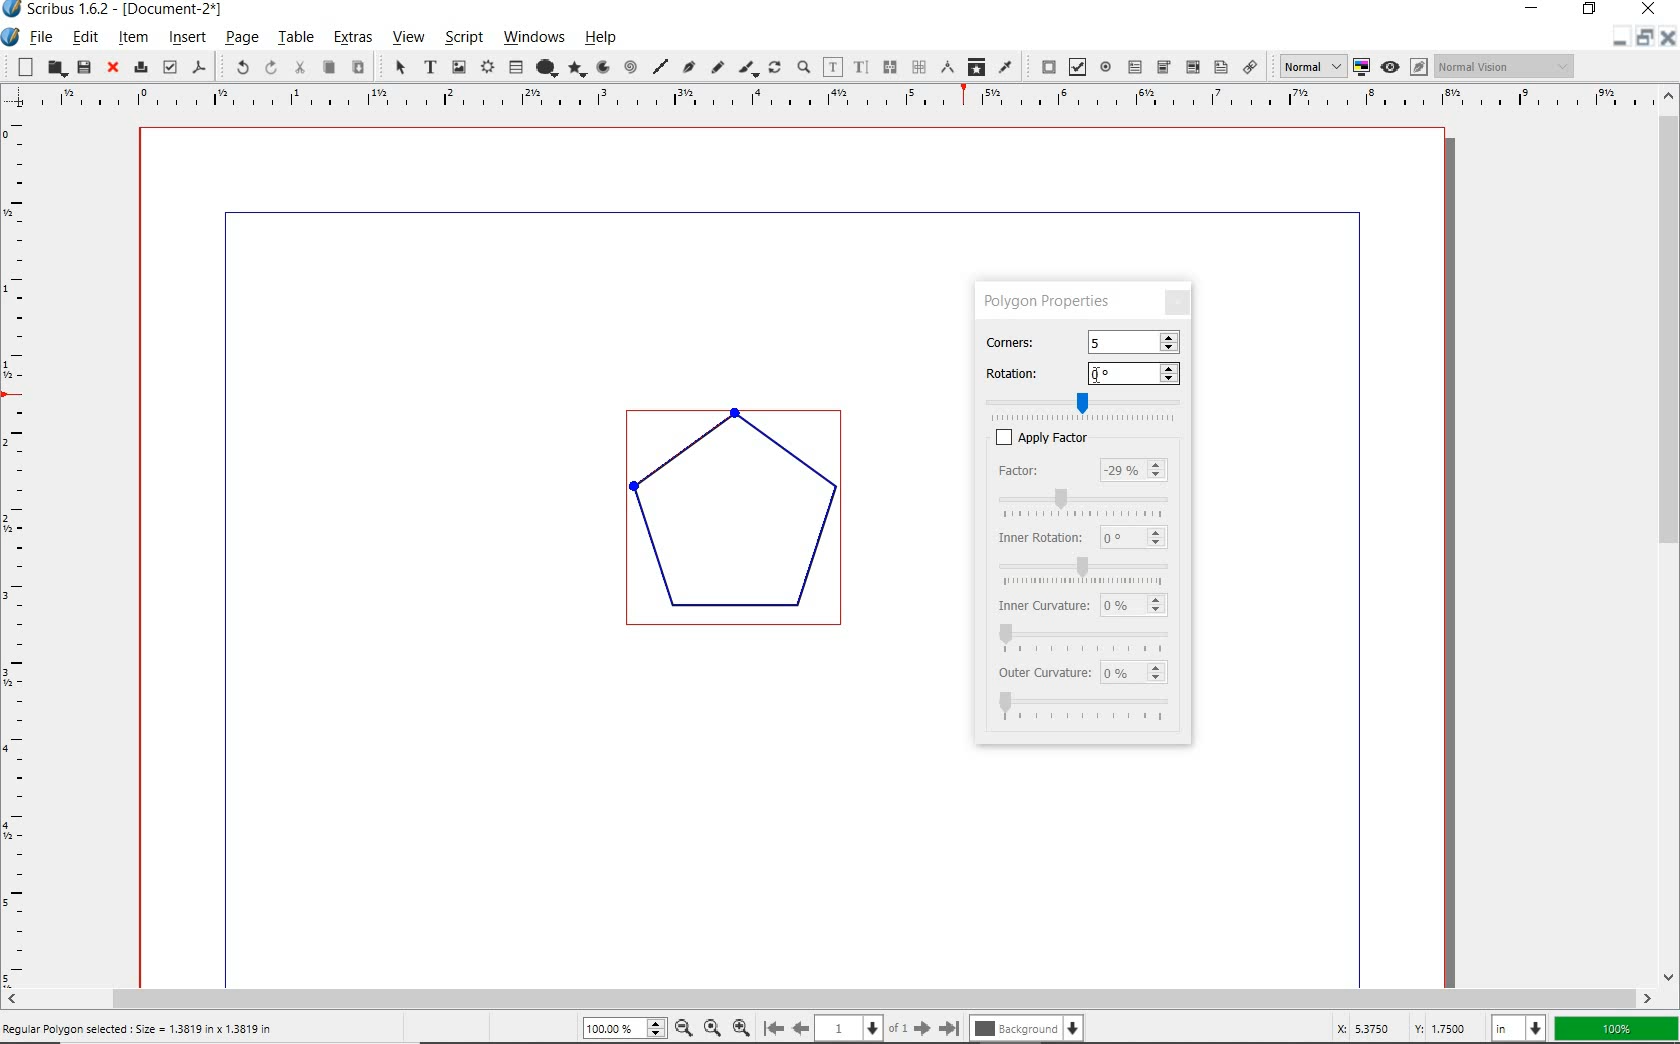  What do you see at coordinates (1666, 37) in the screenshot?
I see `close document` at bounding box center [1666, 37].